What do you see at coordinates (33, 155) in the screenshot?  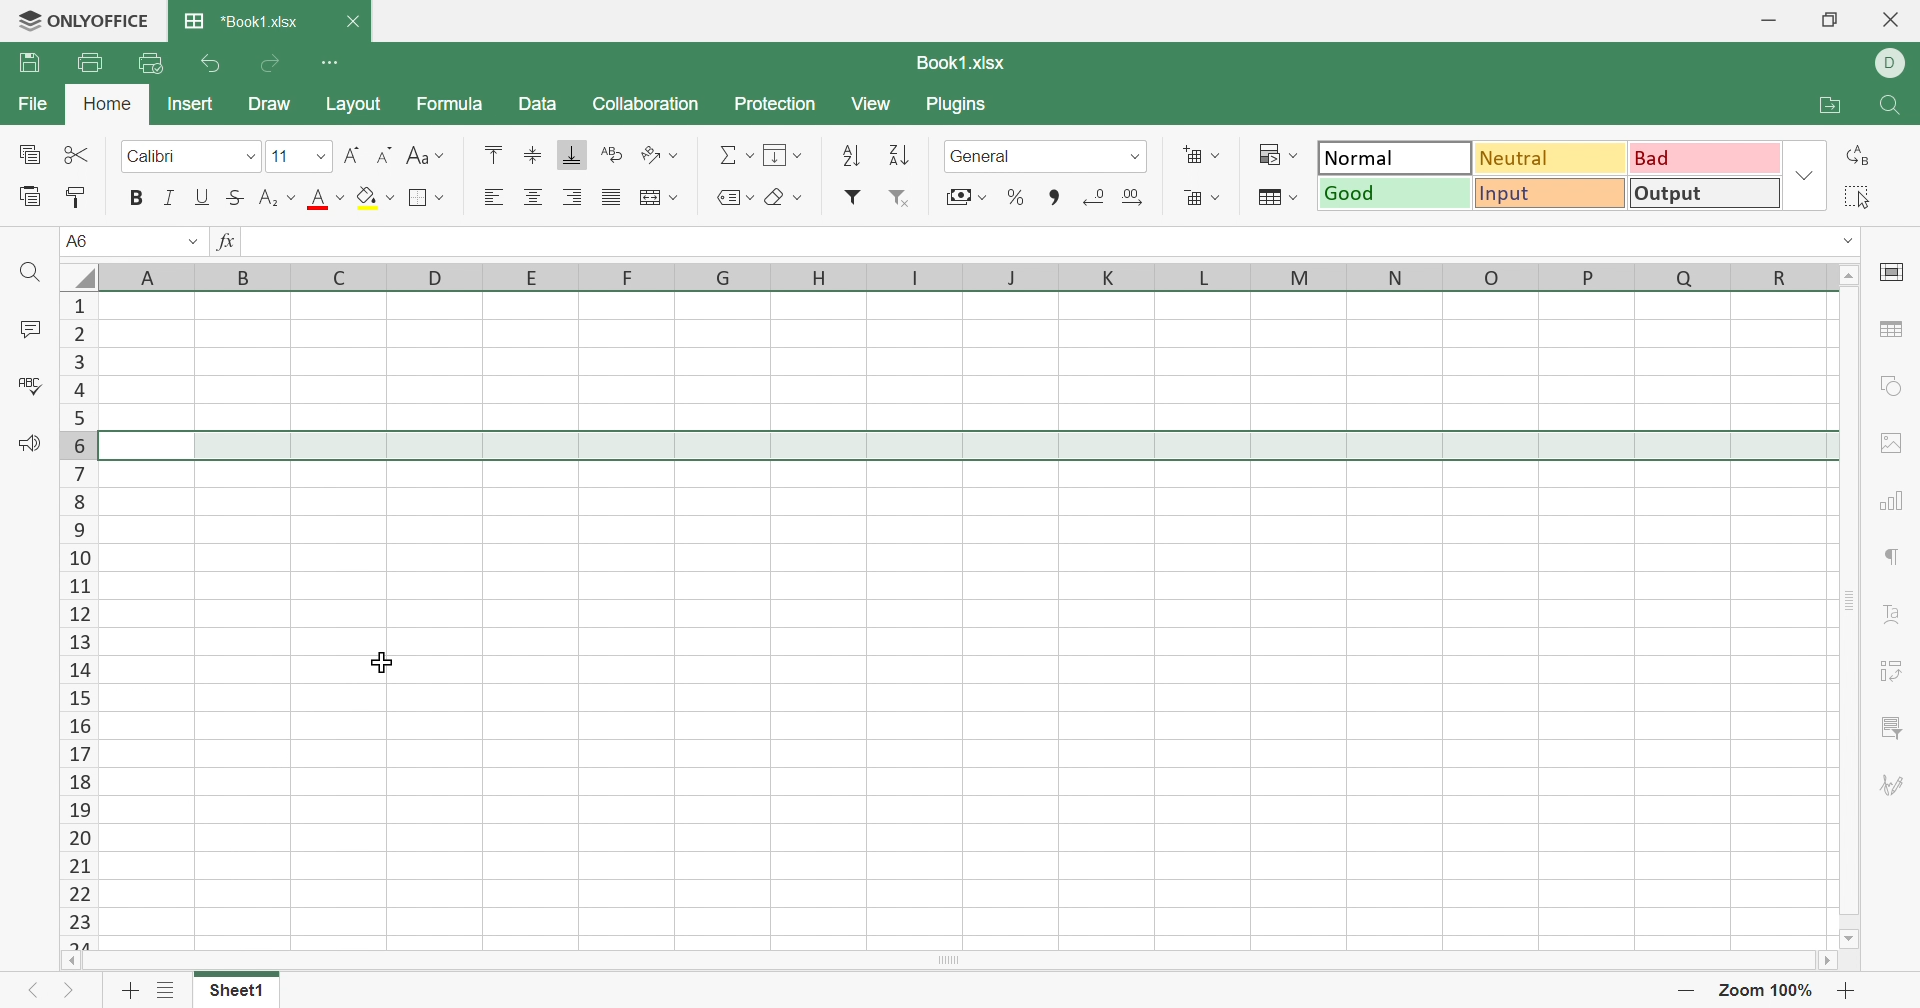 I see `Copy` at bounding box center [33, 155].